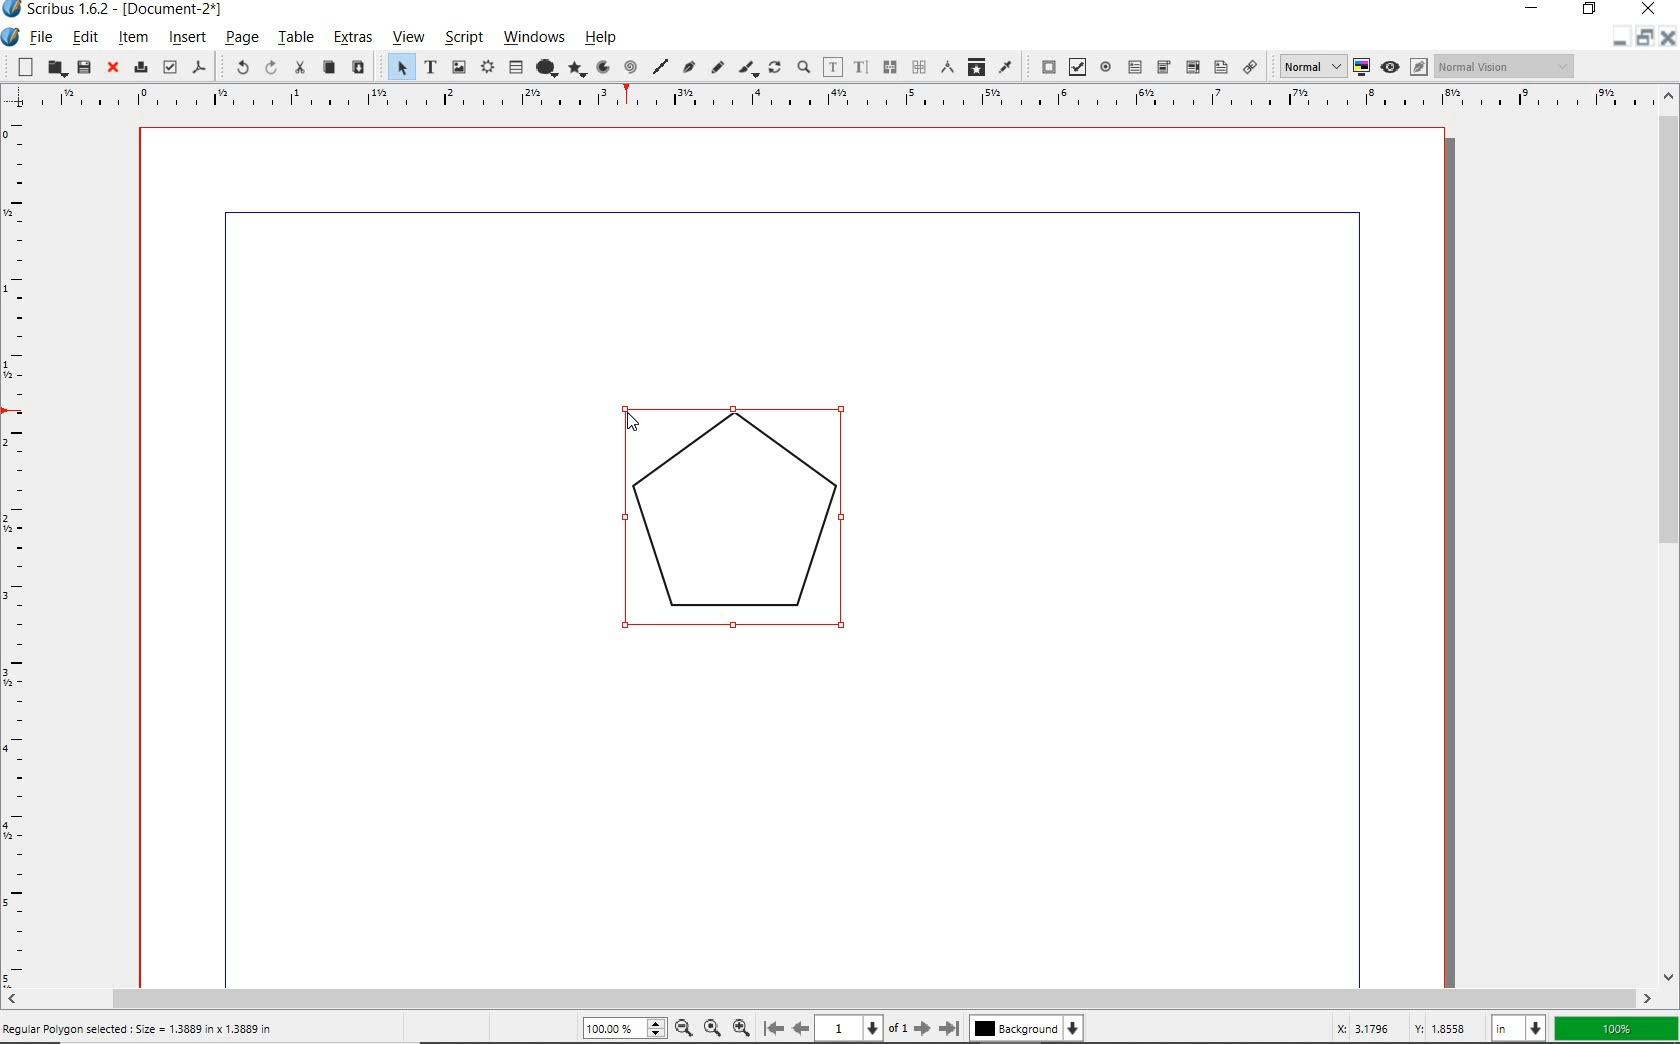 This screenshot has height=1044, width=1680. I want to click on copy, so click(330, 67).